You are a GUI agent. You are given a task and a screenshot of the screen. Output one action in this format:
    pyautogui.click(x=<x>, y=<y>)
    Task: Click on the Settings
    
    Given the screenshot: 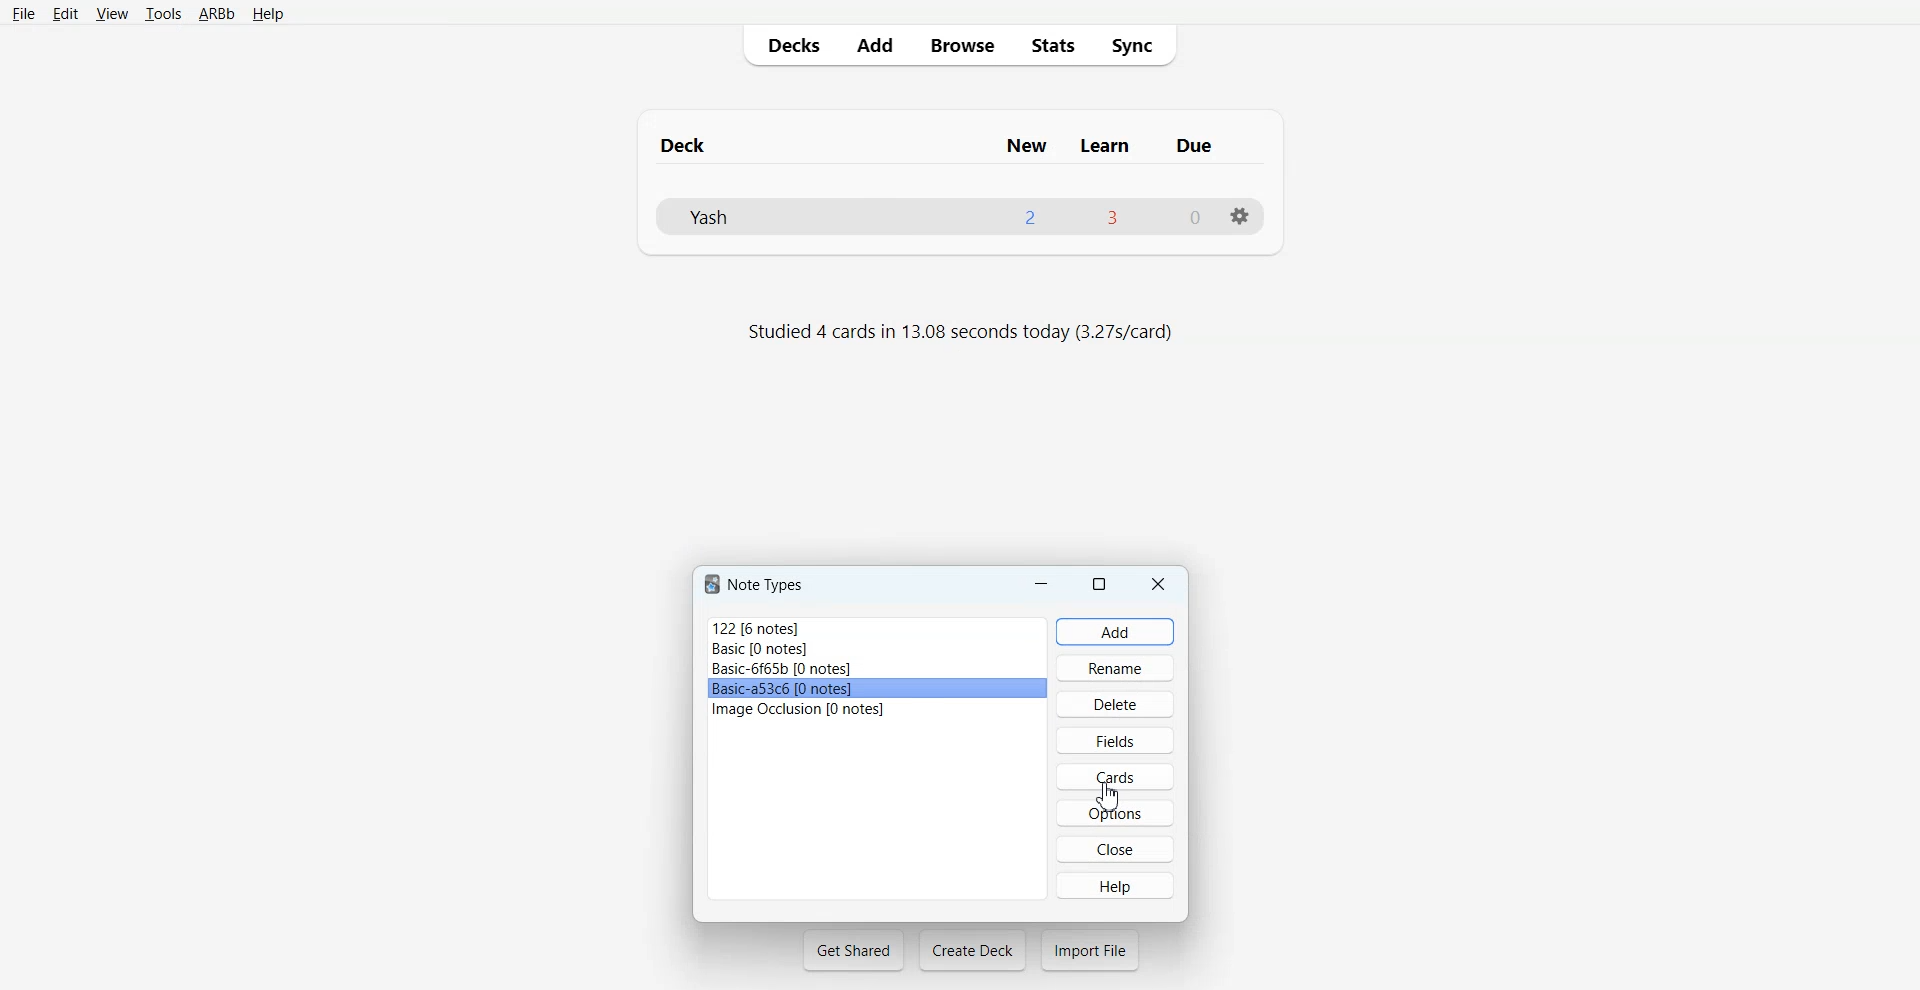 What is the action you would take?
    pyautogui.click(x=1239, y=216)
    